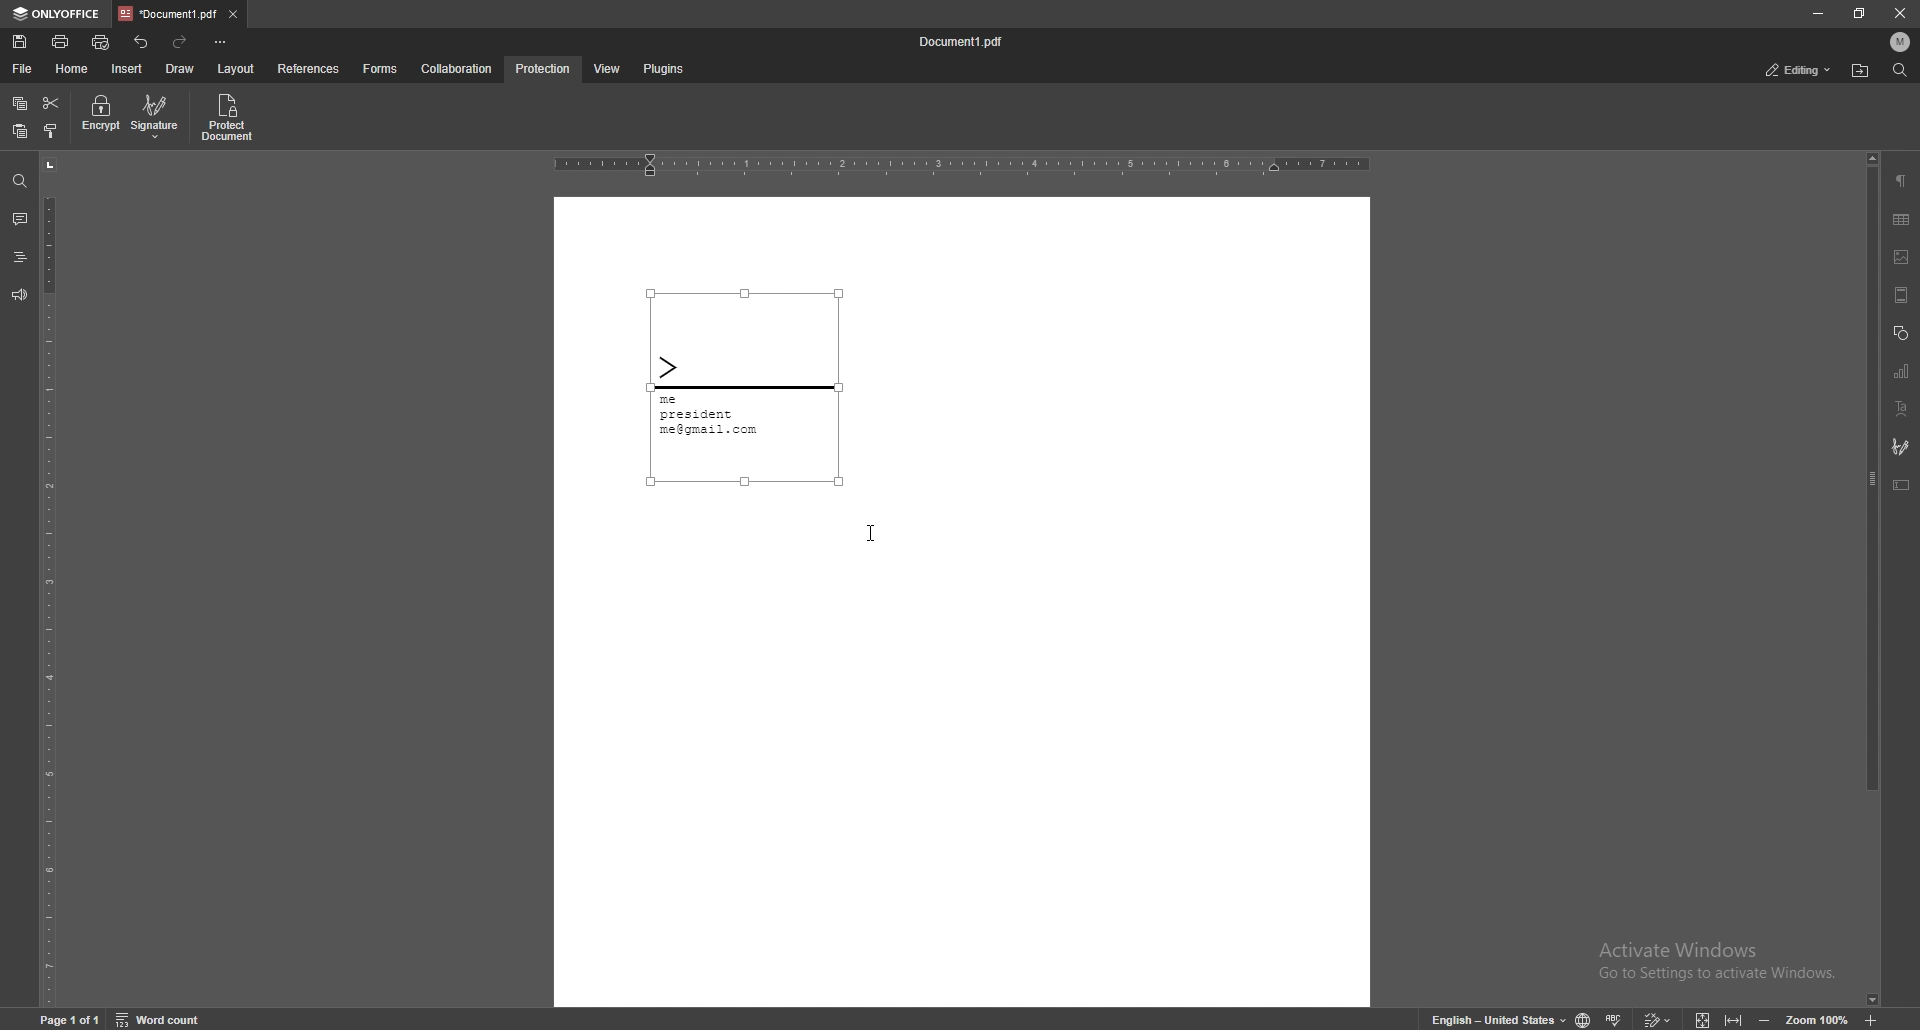  Describe the element at coordinates (1616, 1015) in the screenshot. I see `spell check` at that location.